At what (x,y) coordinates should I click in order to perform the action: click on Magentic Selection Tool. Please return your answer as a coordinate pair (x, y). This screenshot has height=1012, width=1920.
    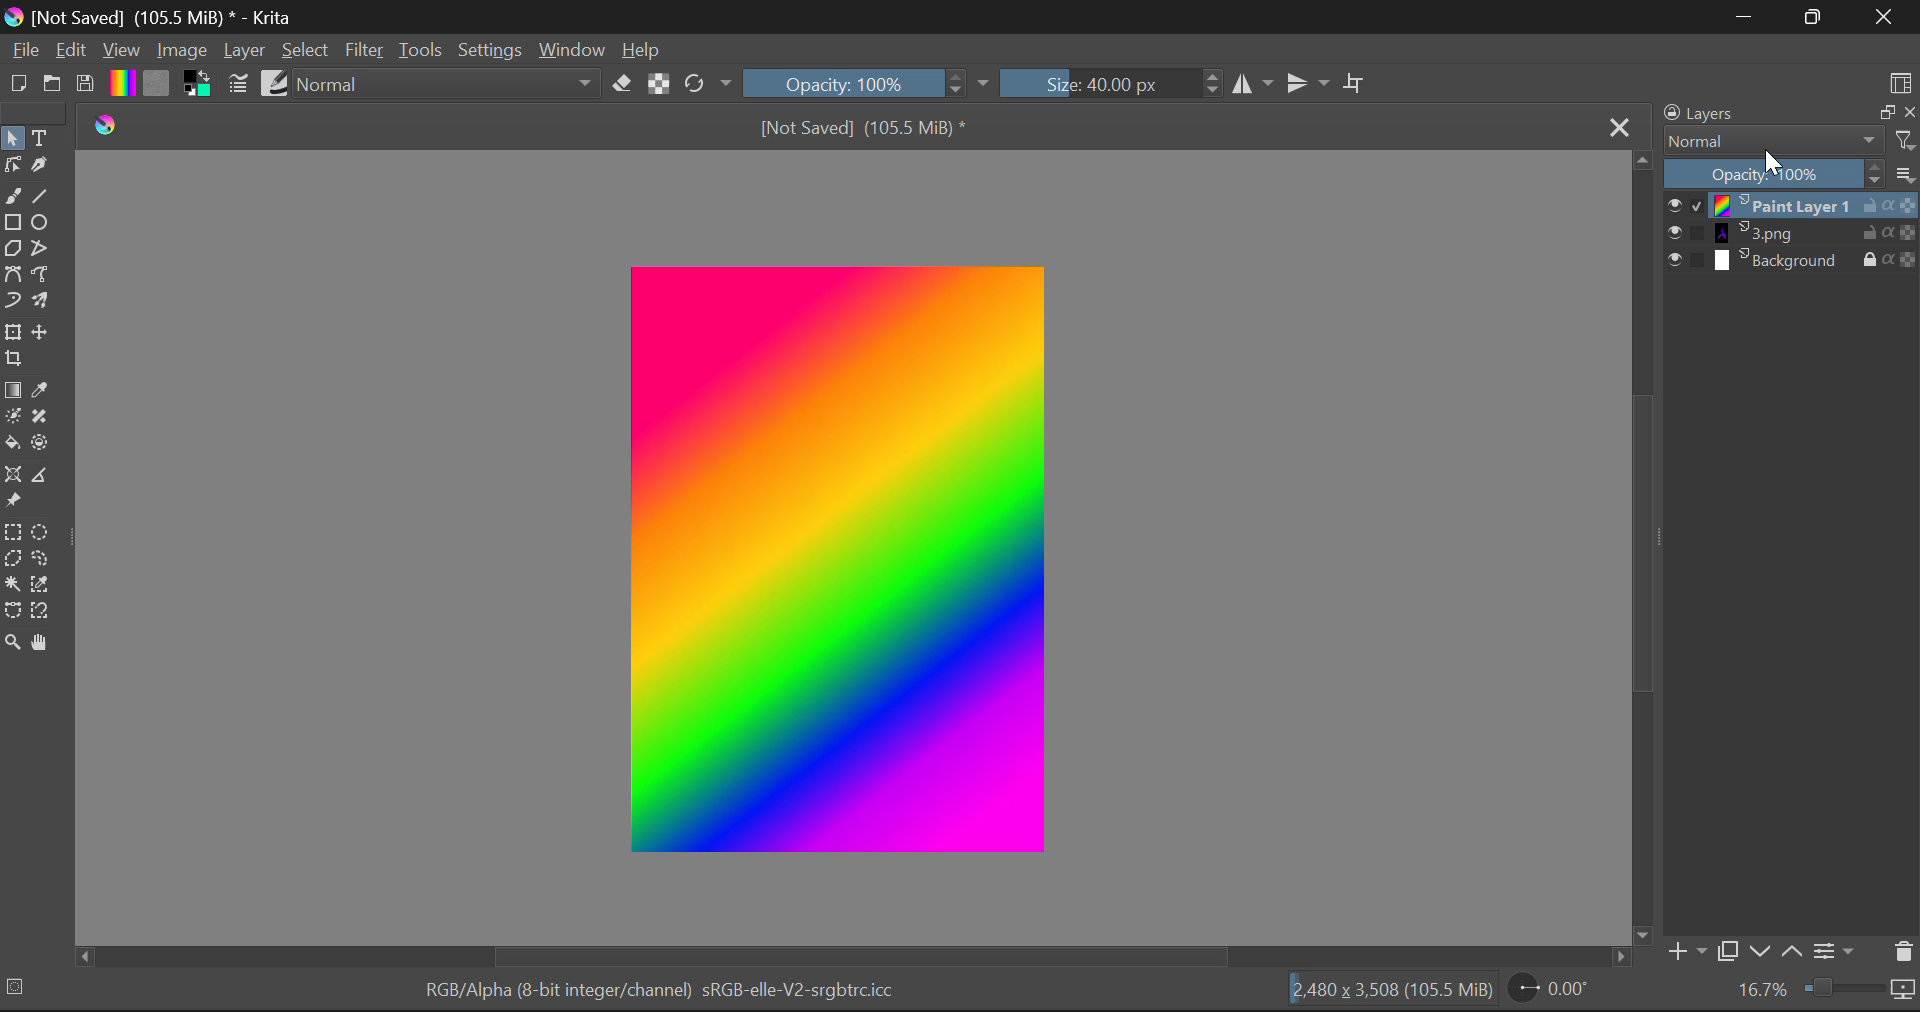
    Looking at the image, I should click on (43, 612).